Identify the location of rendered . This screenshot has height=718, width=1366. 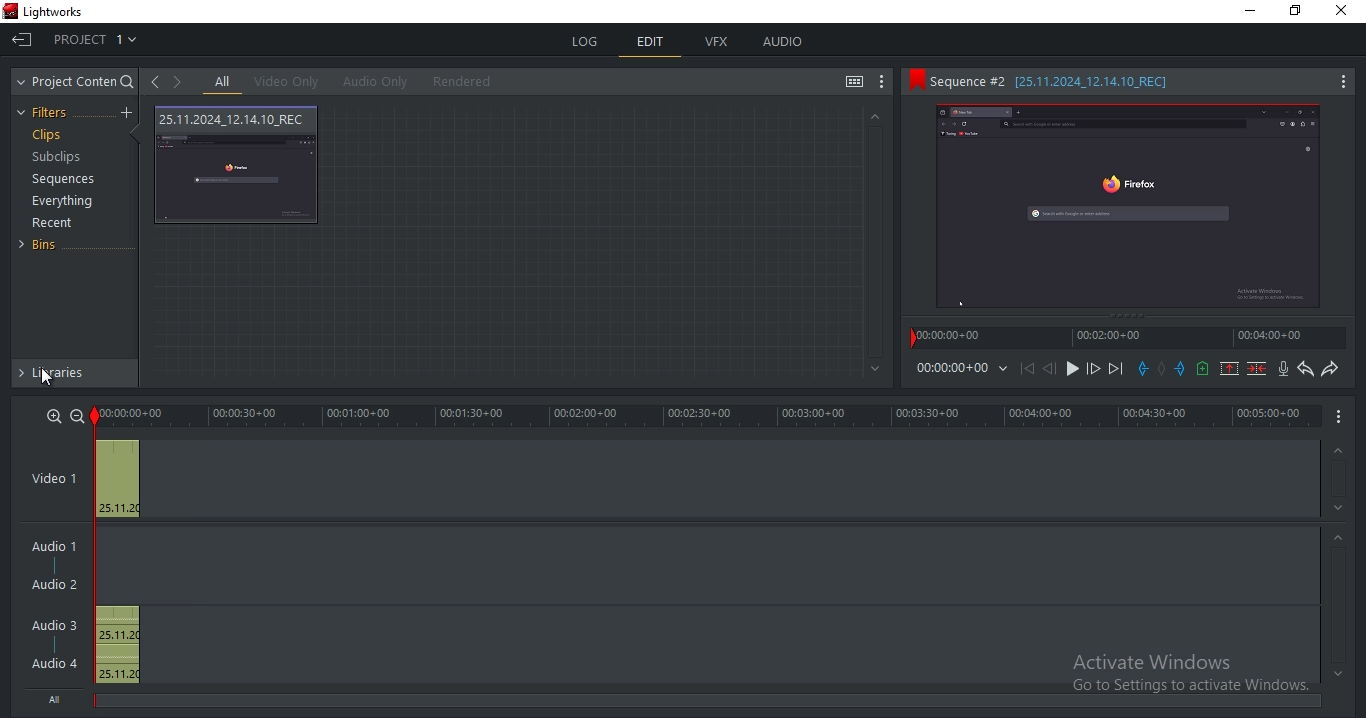
(468, 82).